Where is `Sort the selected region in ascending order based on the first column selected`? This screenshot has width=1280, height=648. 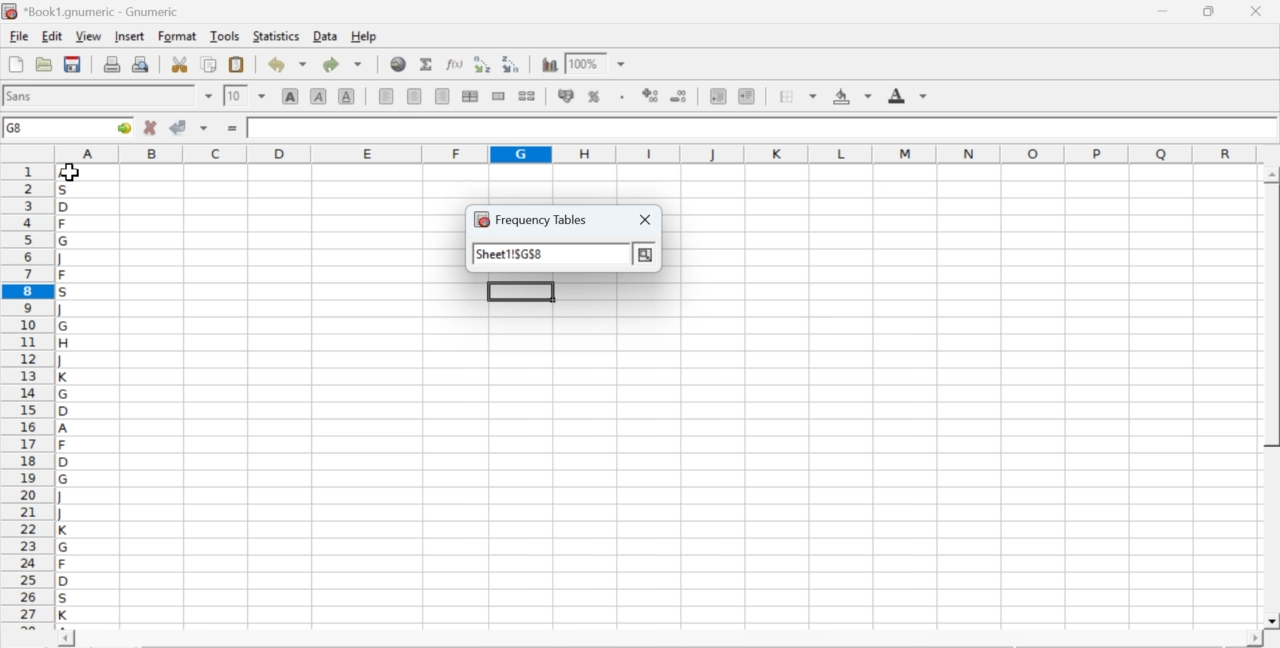
Sort the selected region in ascending order based on the first column selected is located at coordinates (485, 64).